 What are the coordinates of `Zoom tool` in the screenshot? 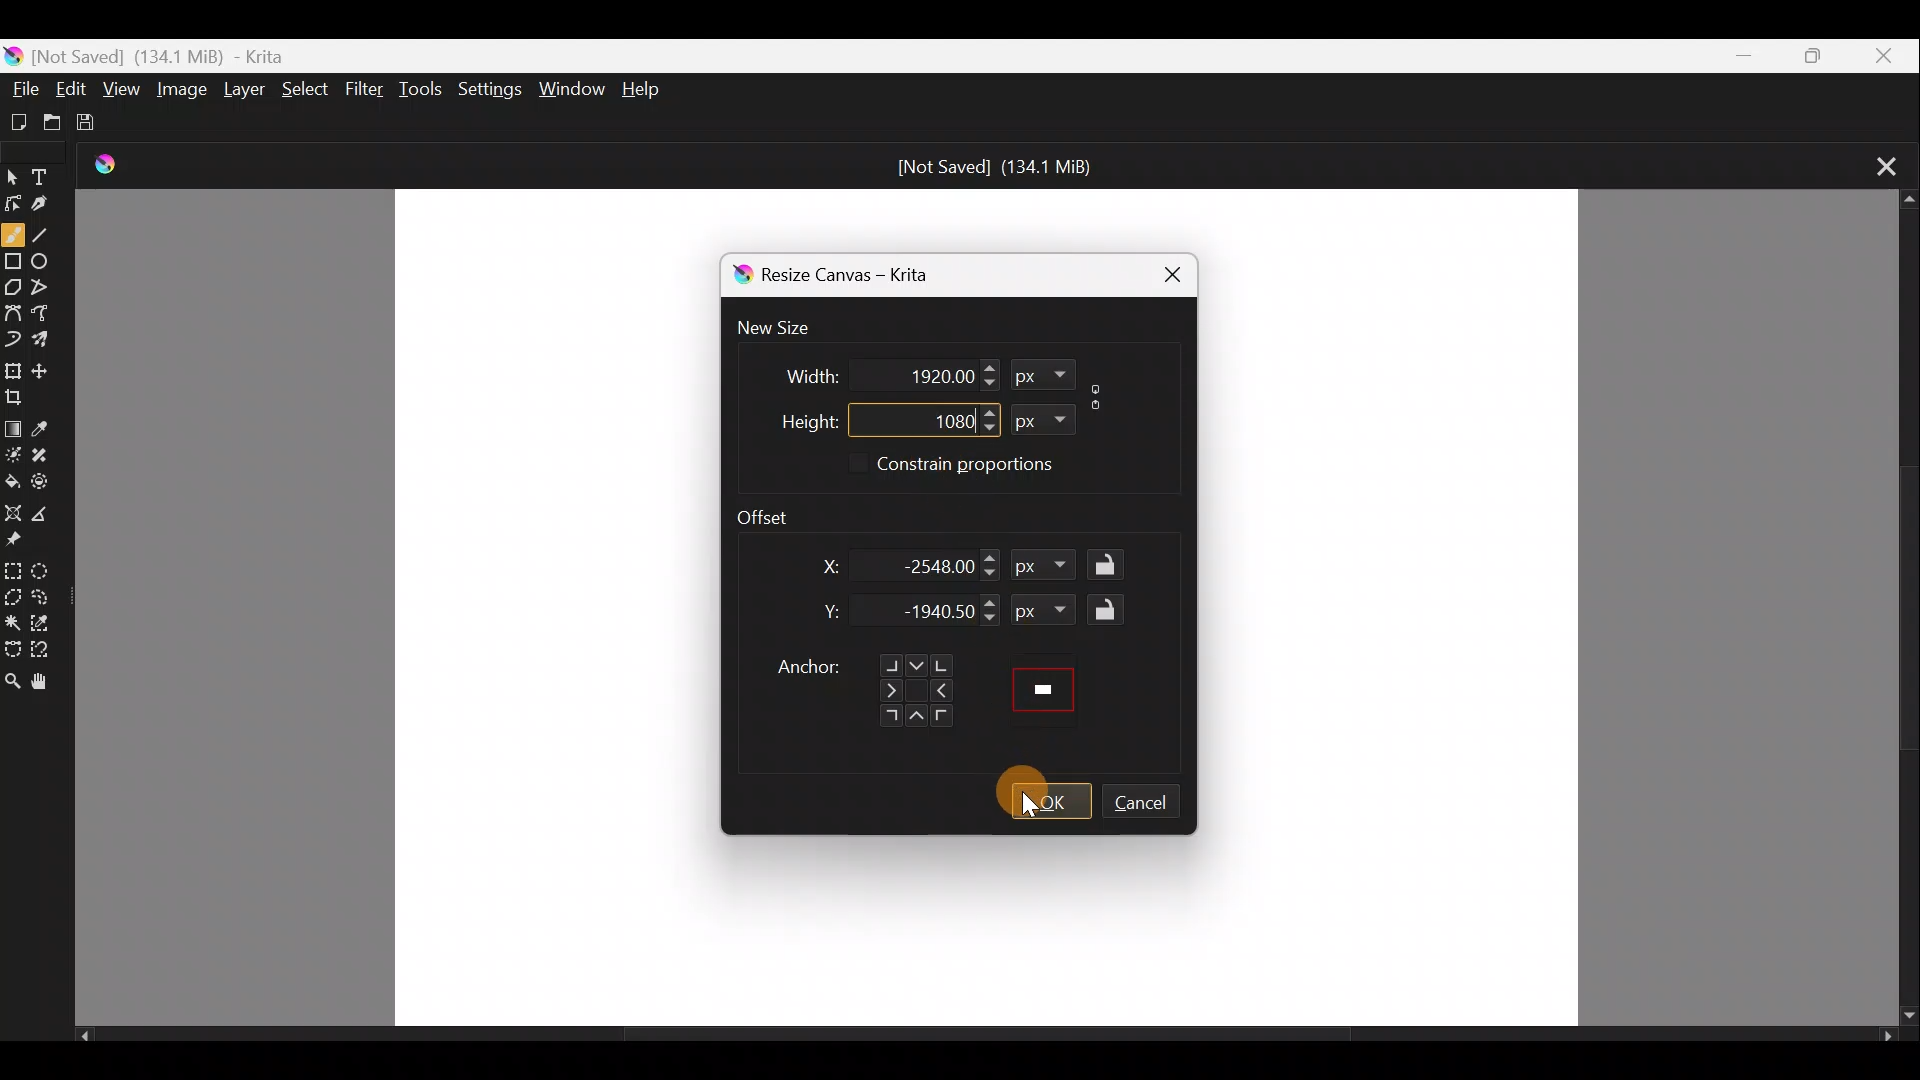 It's located at (12, 682).